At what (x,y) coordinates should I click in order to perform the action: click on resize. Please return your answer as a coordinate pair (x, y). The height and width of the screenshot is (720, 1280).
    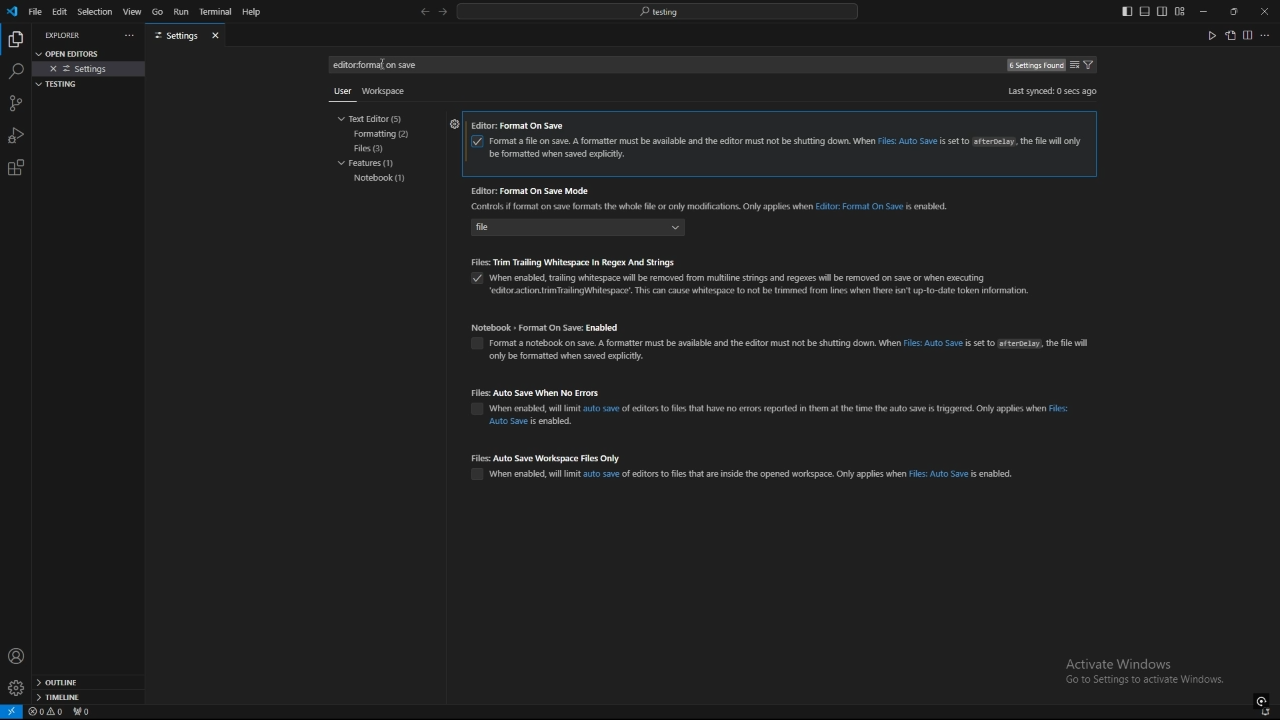
    Looking at the image, I should click on (1233, 11).